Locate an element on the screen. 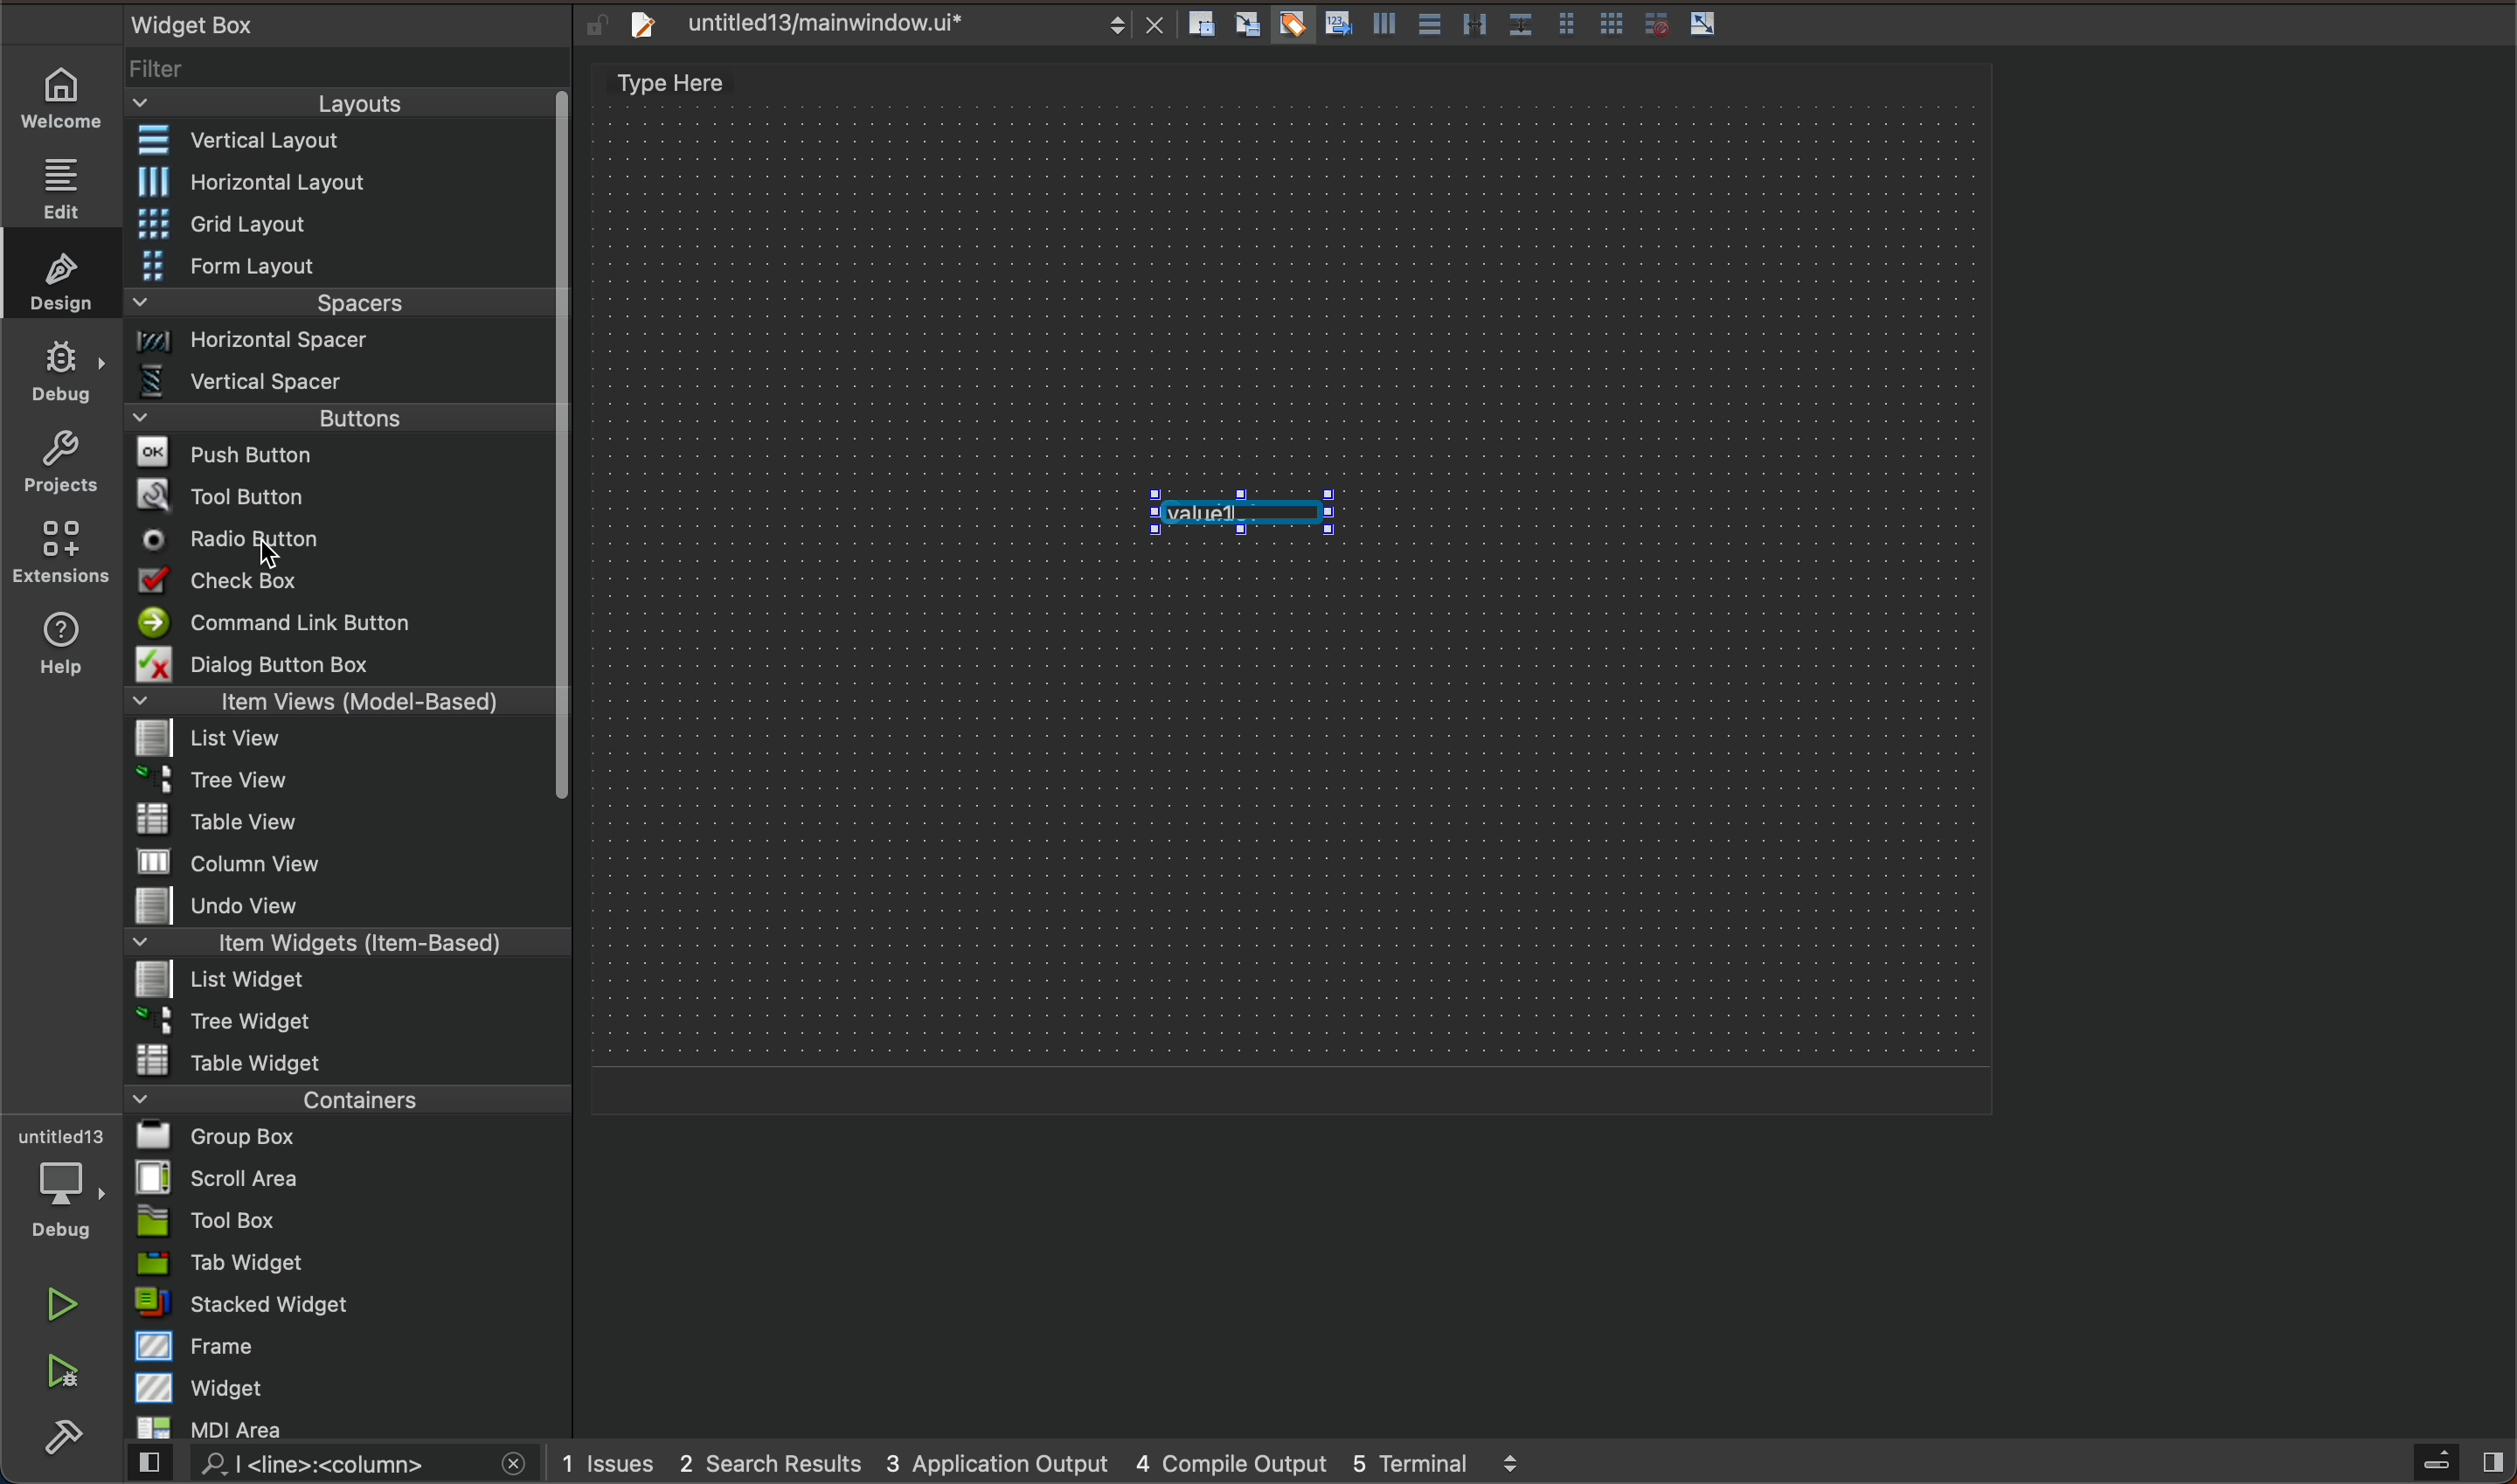 This screenshot has width=2517, height=1484. table widget is located at coordinates (349, 1060).